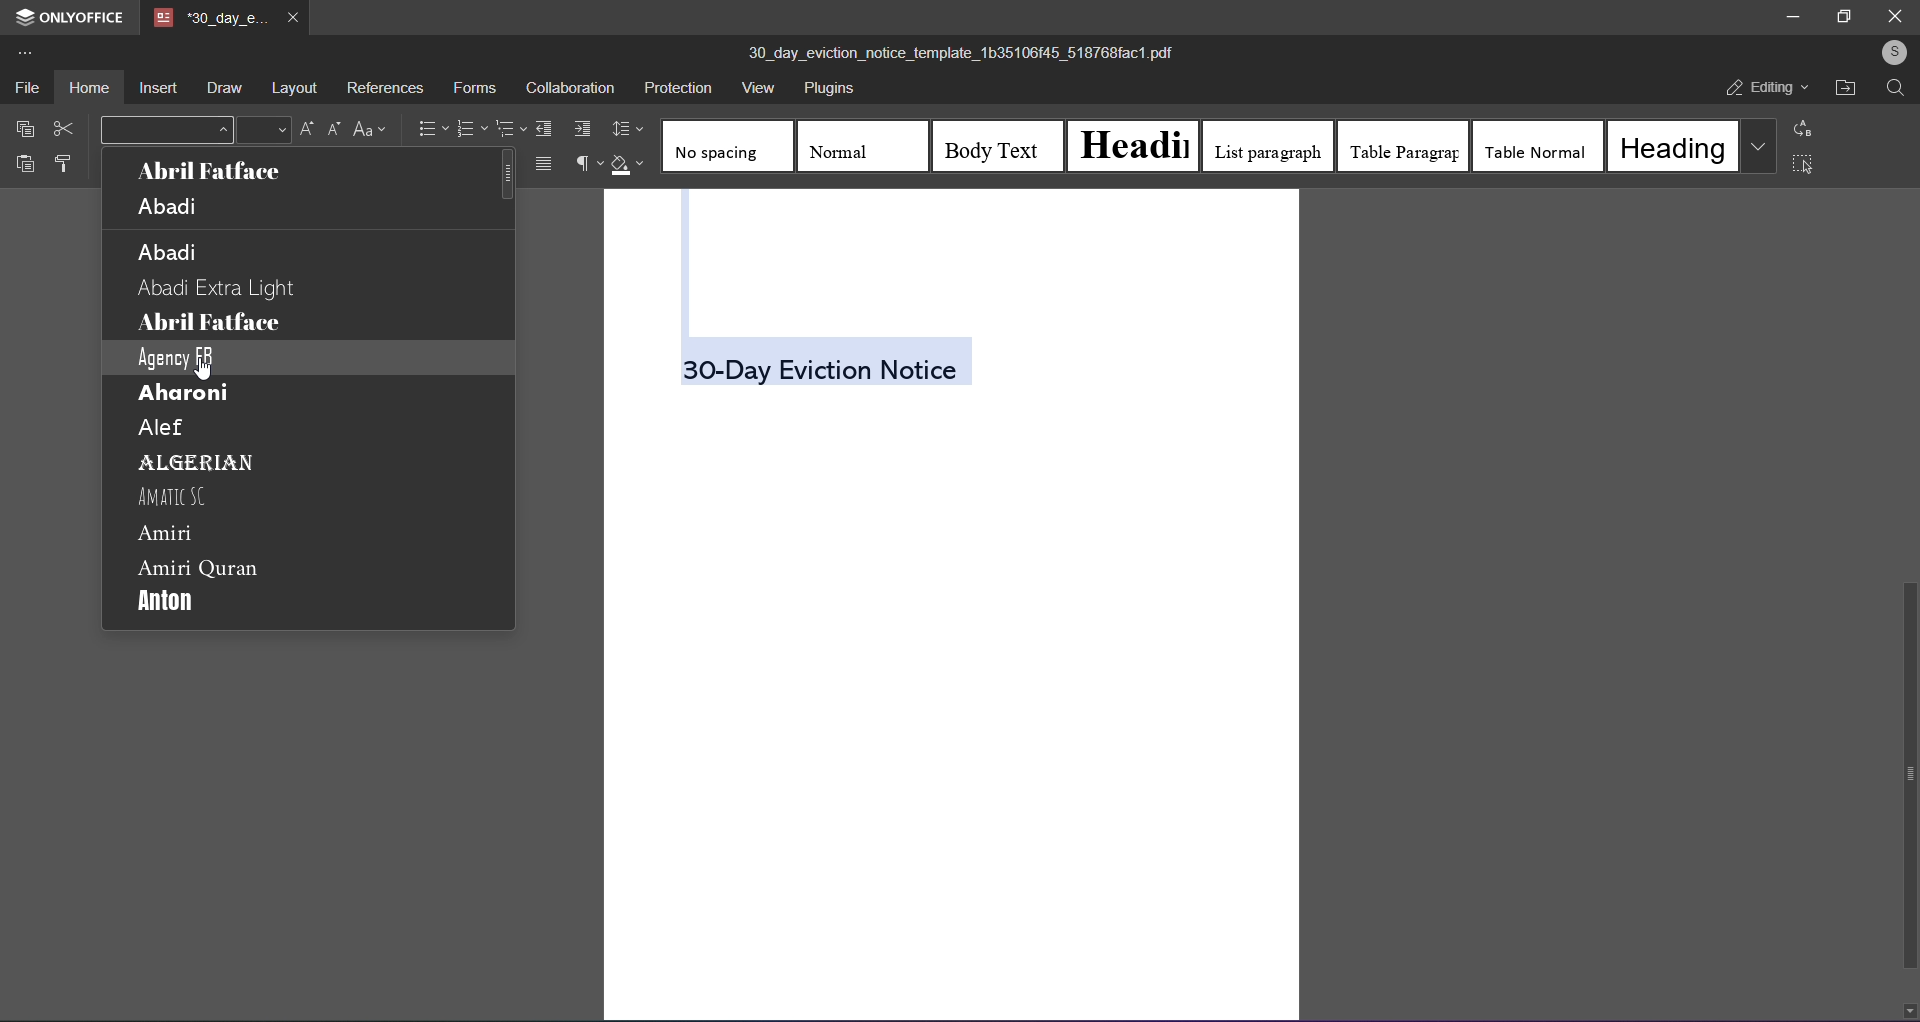 The image size is (1920, 1022). Describe the element at coordinates (1896, 17) in the screenshot. I see `close` at that location.